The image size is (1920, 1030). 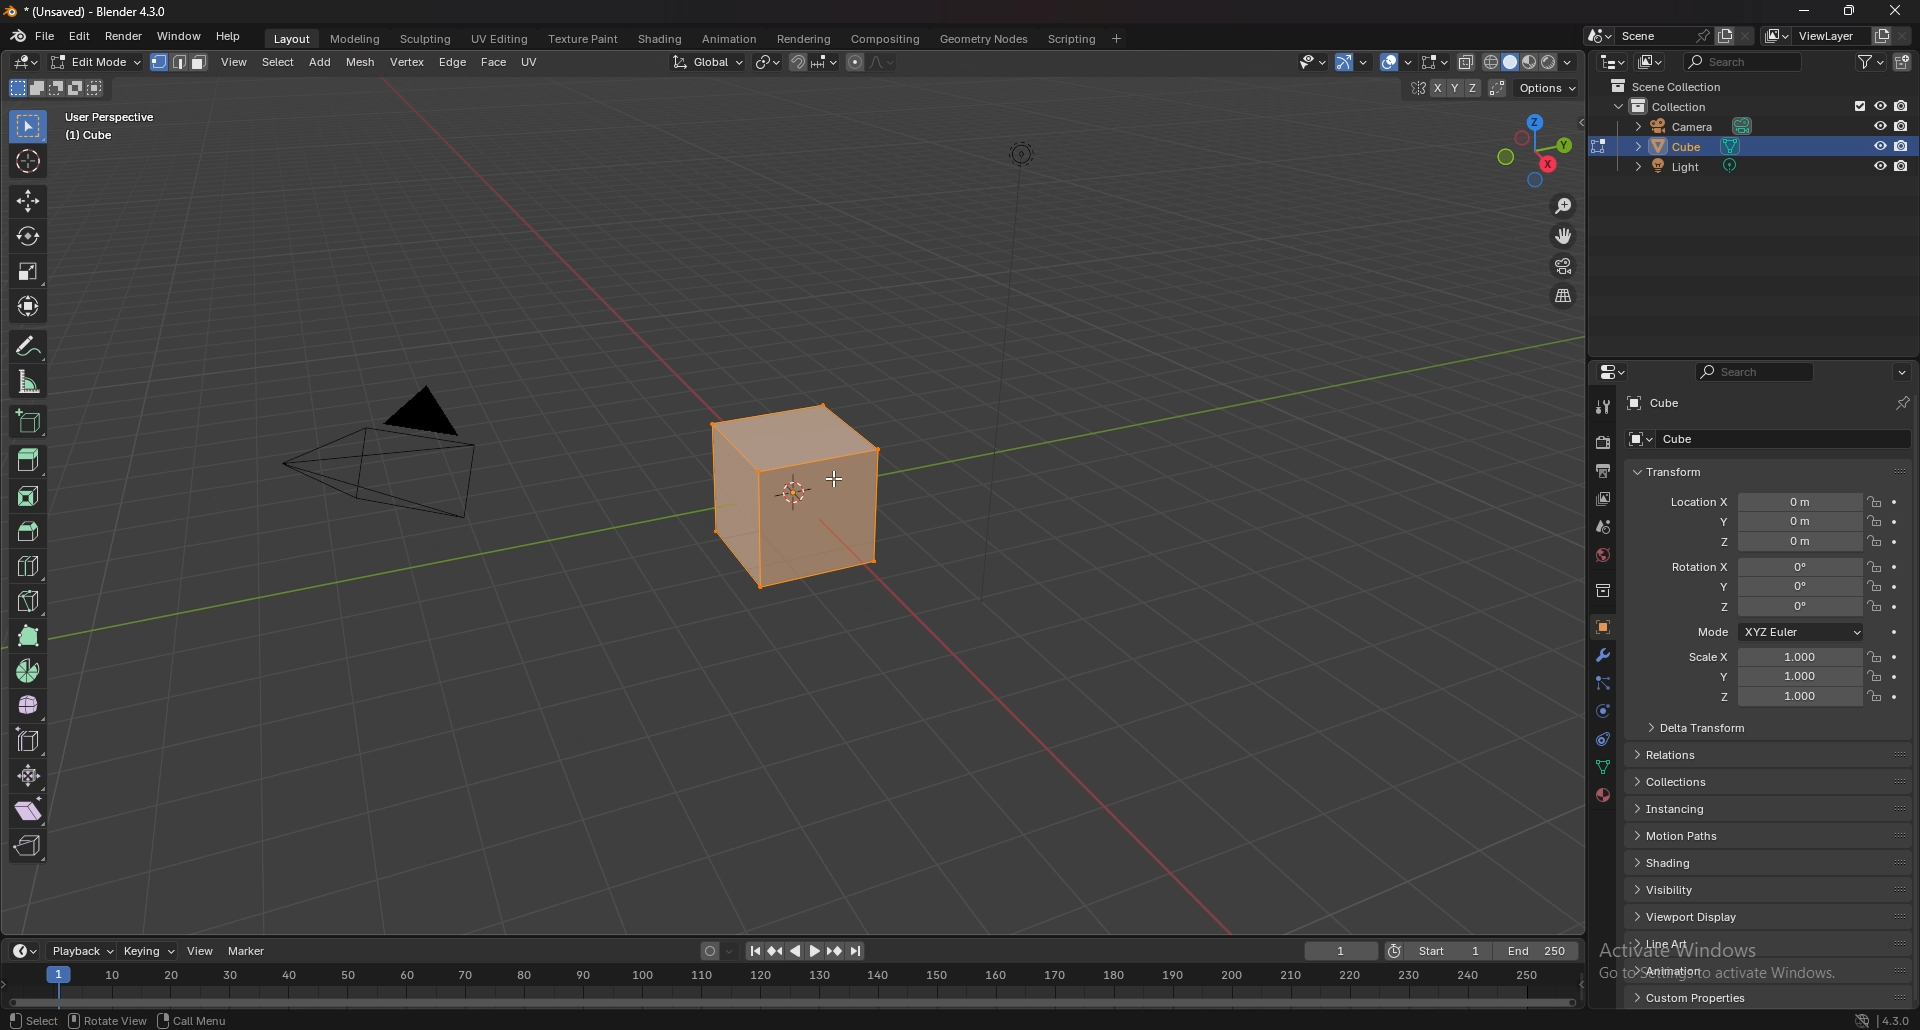 I want to click on output, so click(x=1603, y=471).